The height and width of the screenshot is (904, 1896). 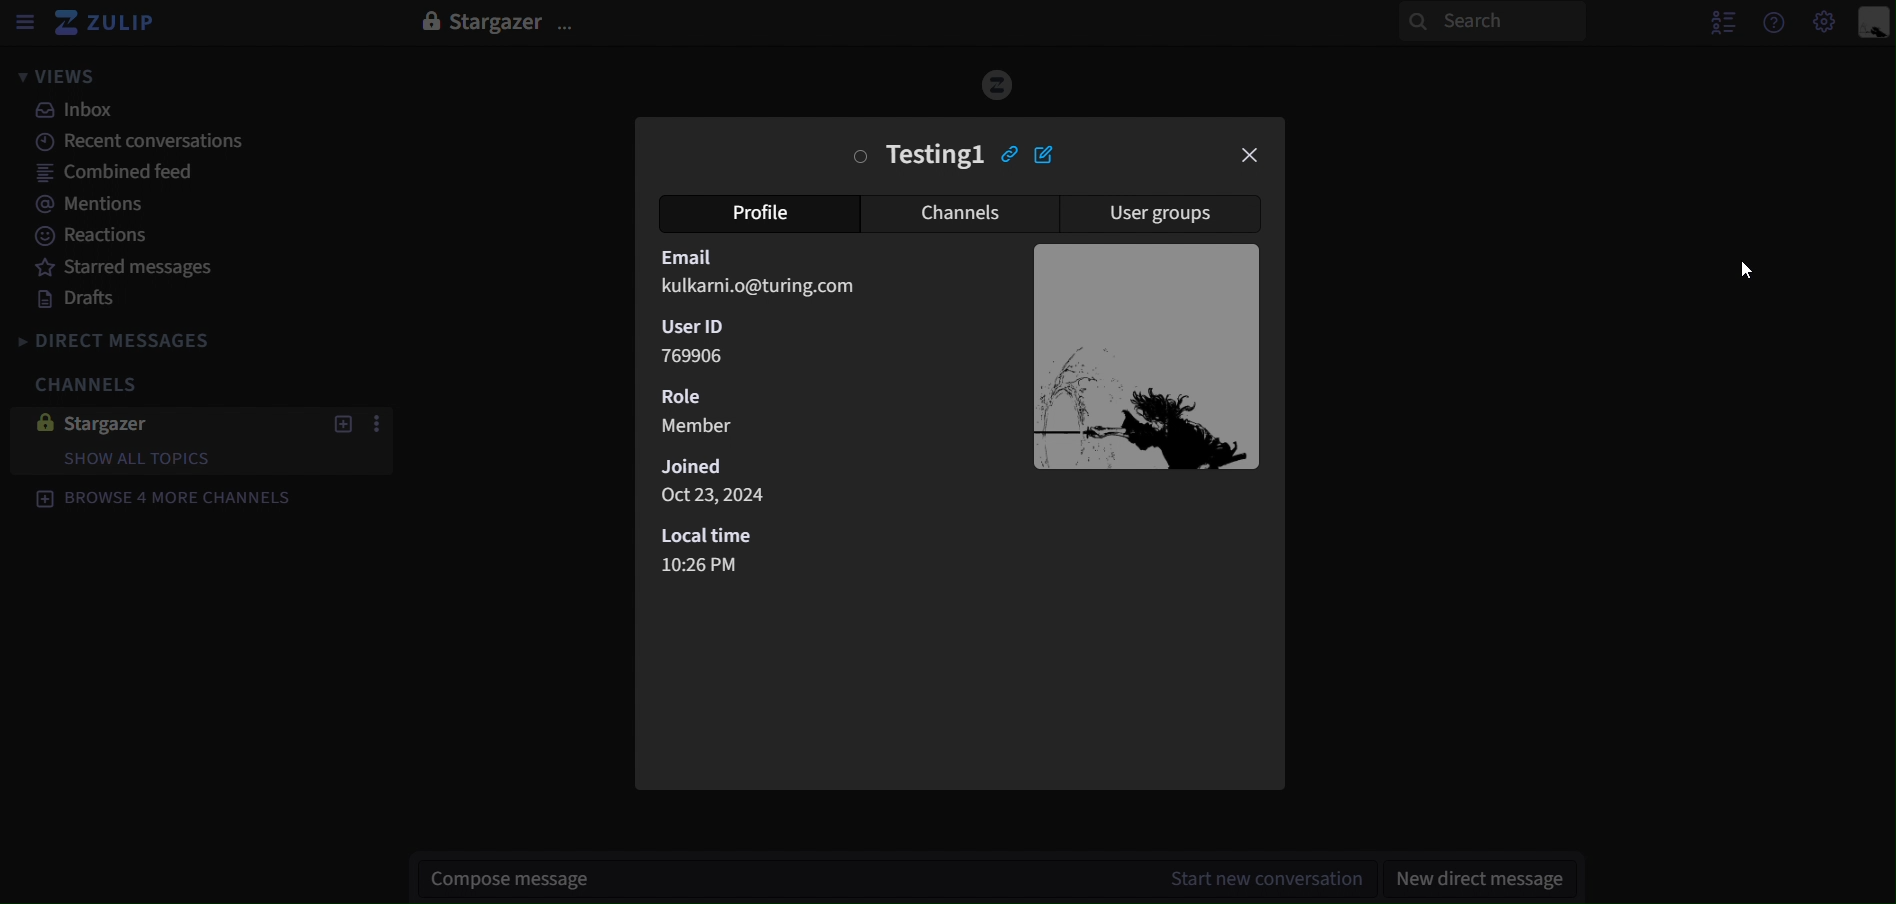 I want to click on cursor, so click(x=1748, y=271).